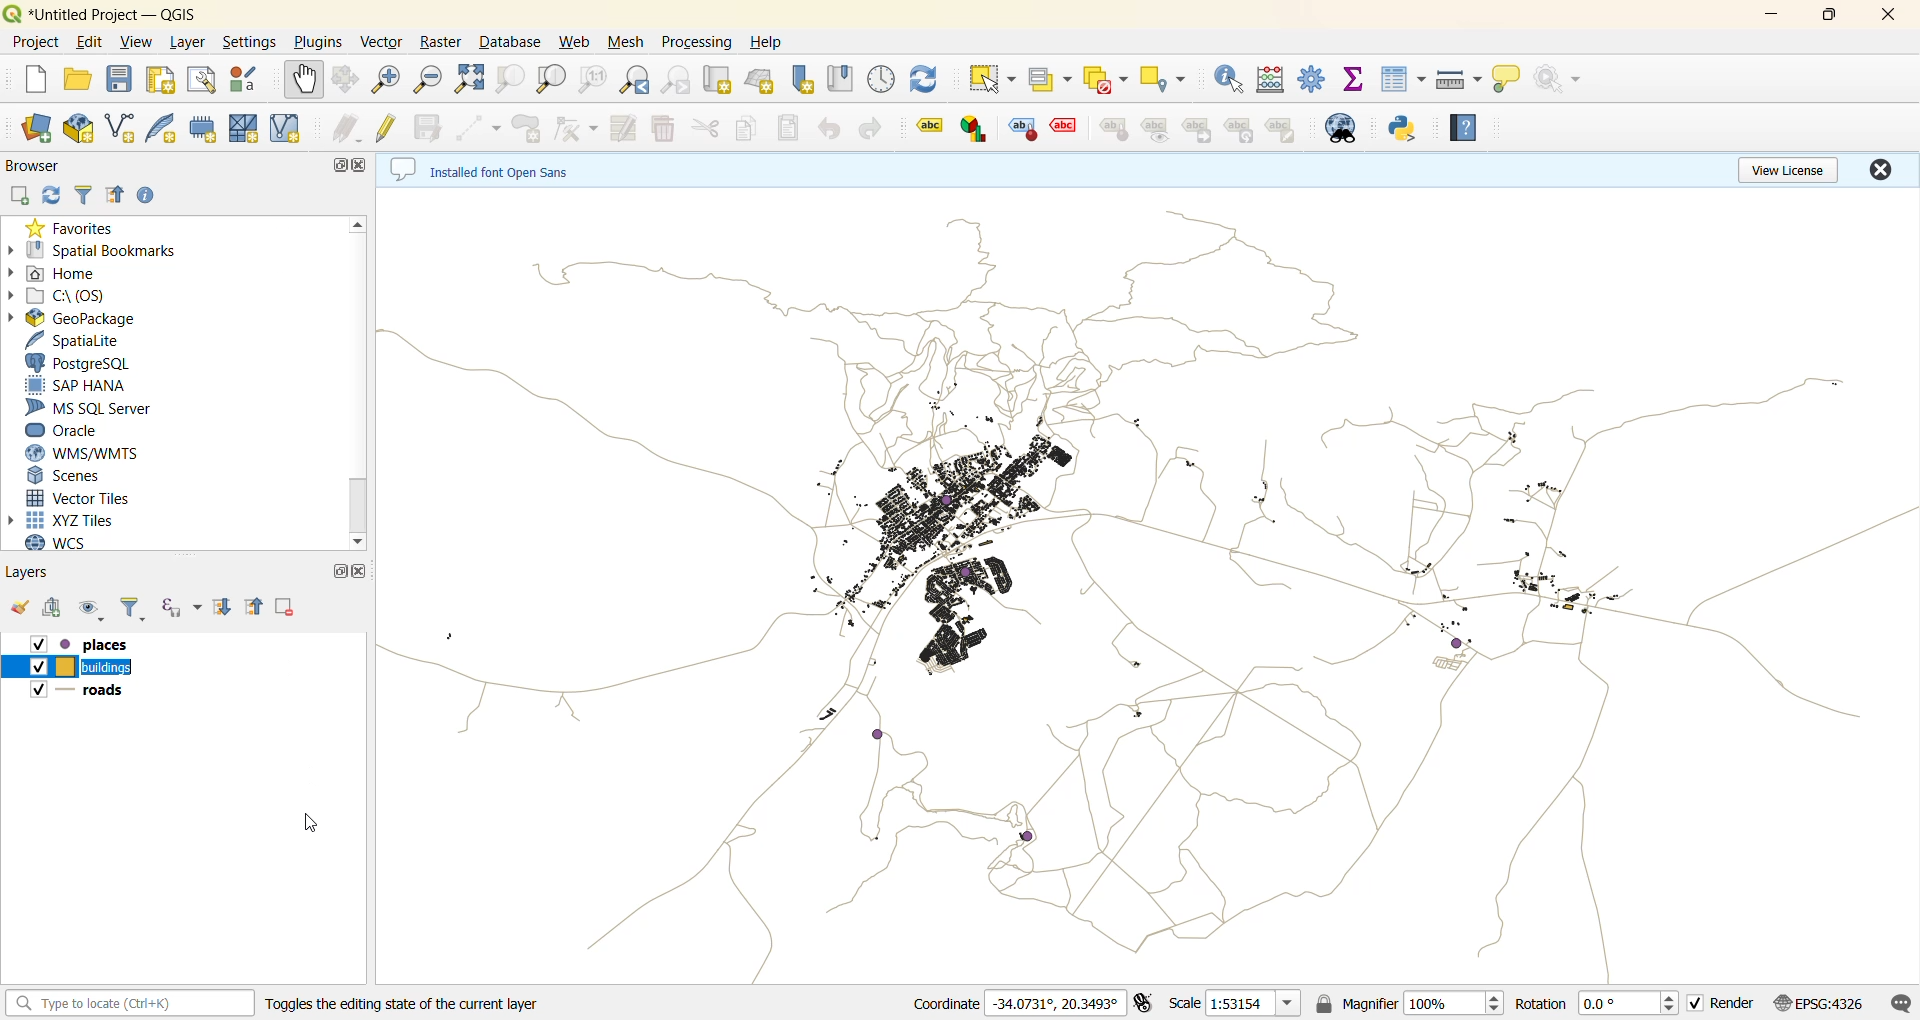  What do you see at coordinates (667, 128) in the screenshot?
I see `delete` at bounding box center [667, 128].